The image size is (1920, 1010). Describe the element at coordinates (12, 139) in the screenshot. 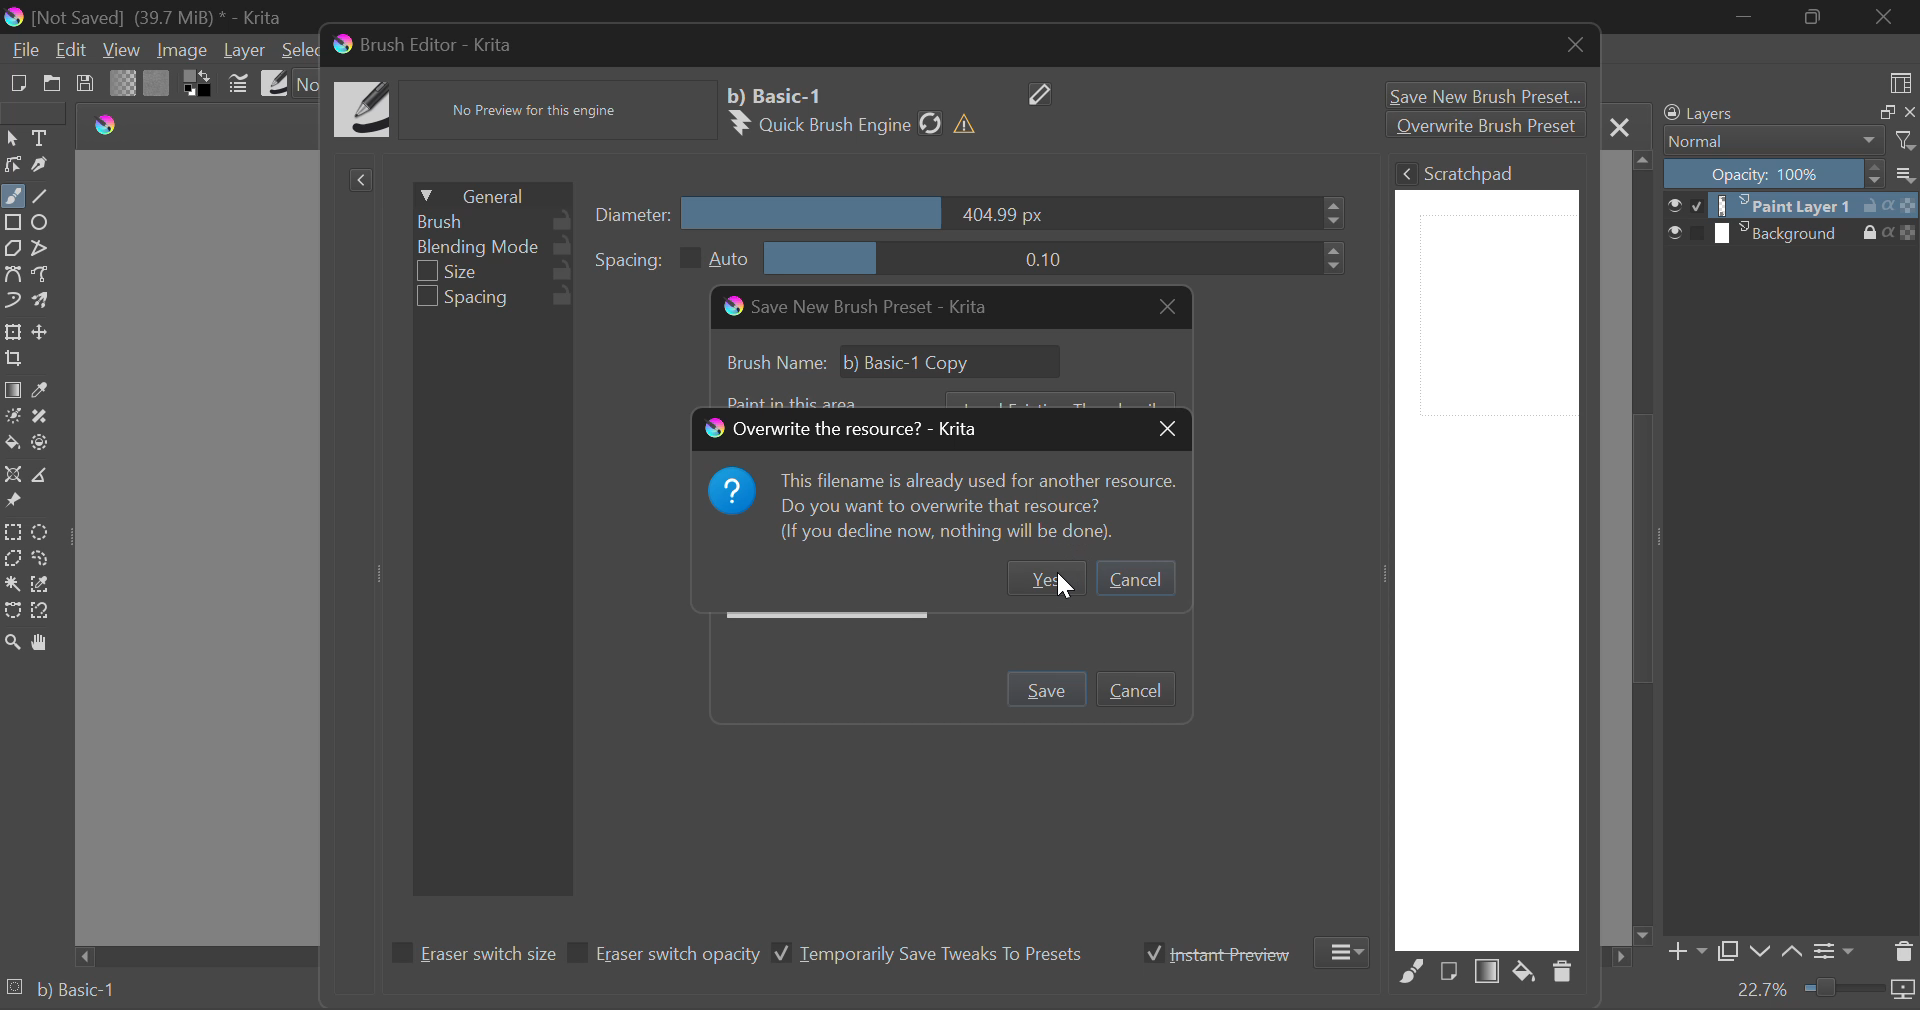

I see `Select` at that location.